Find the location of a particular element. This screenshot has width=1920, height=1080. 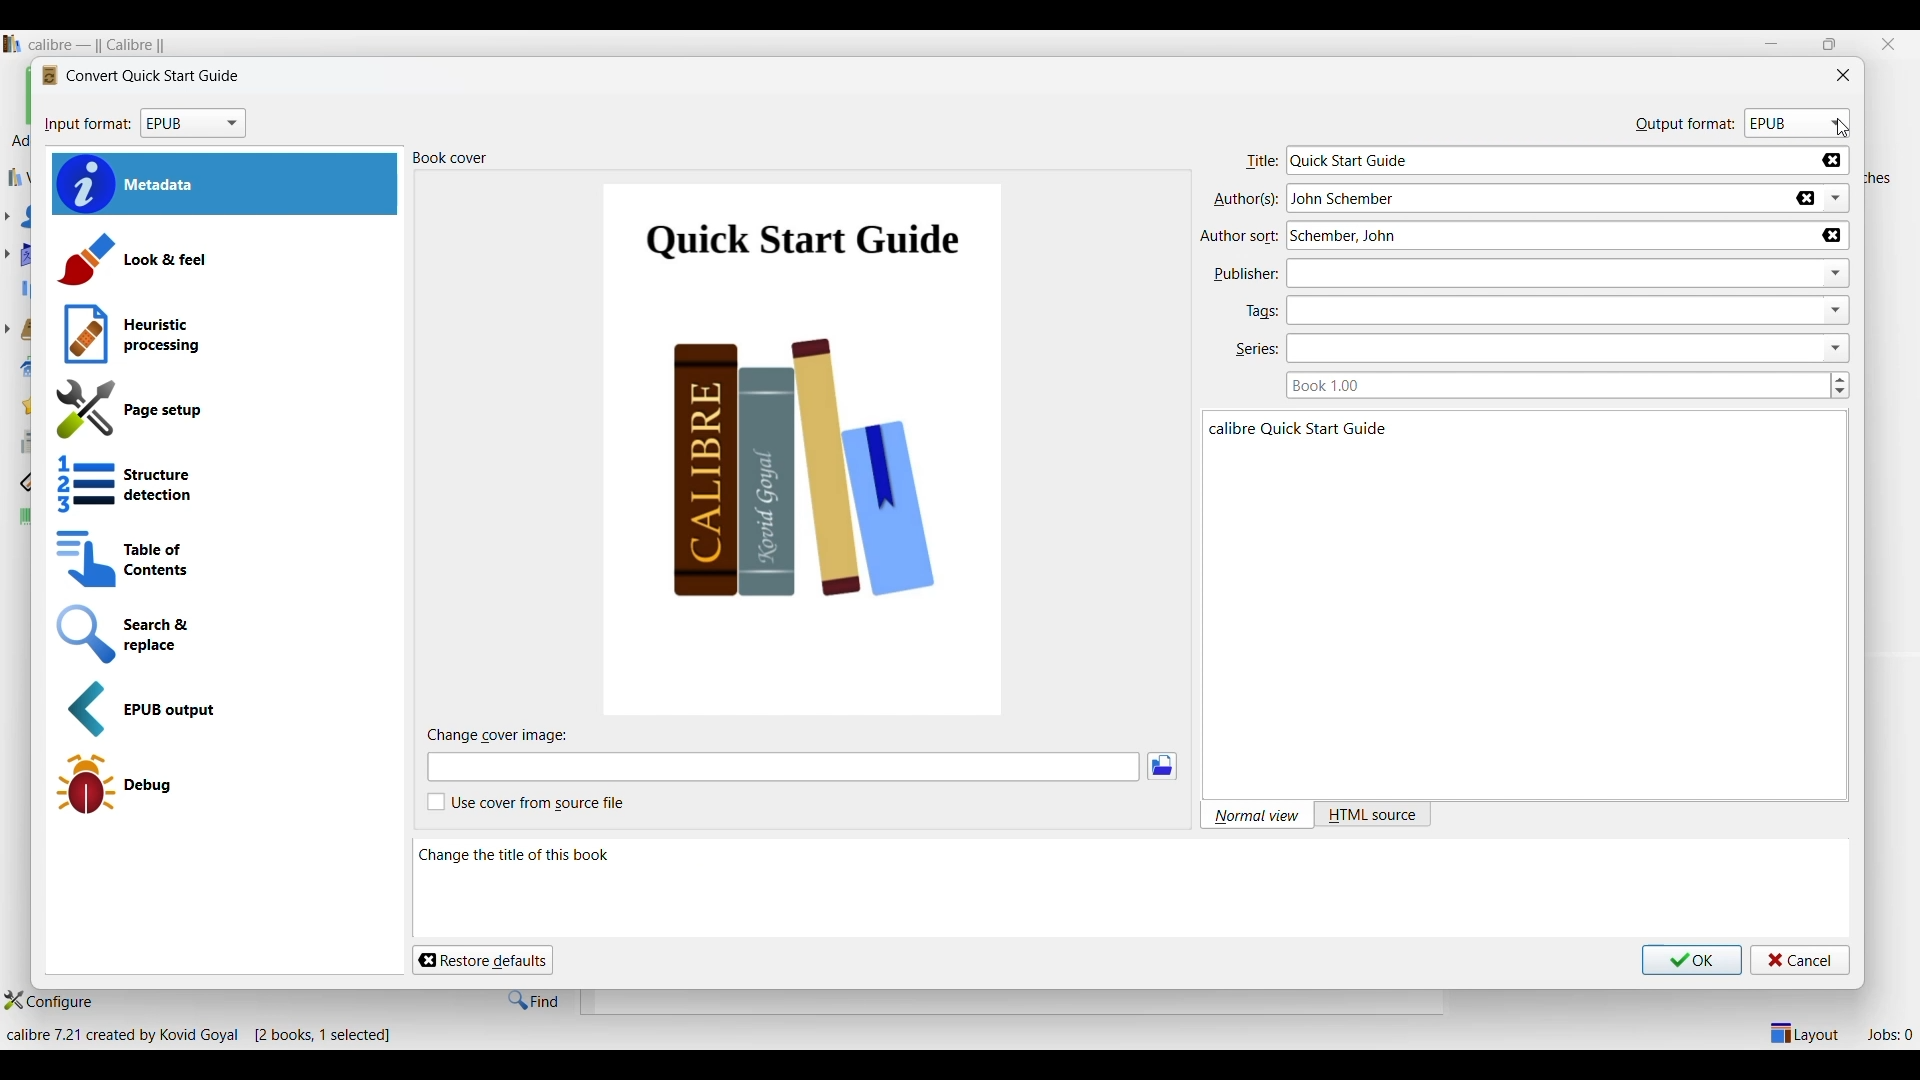

Book details is located at coordinates (1526, 606).